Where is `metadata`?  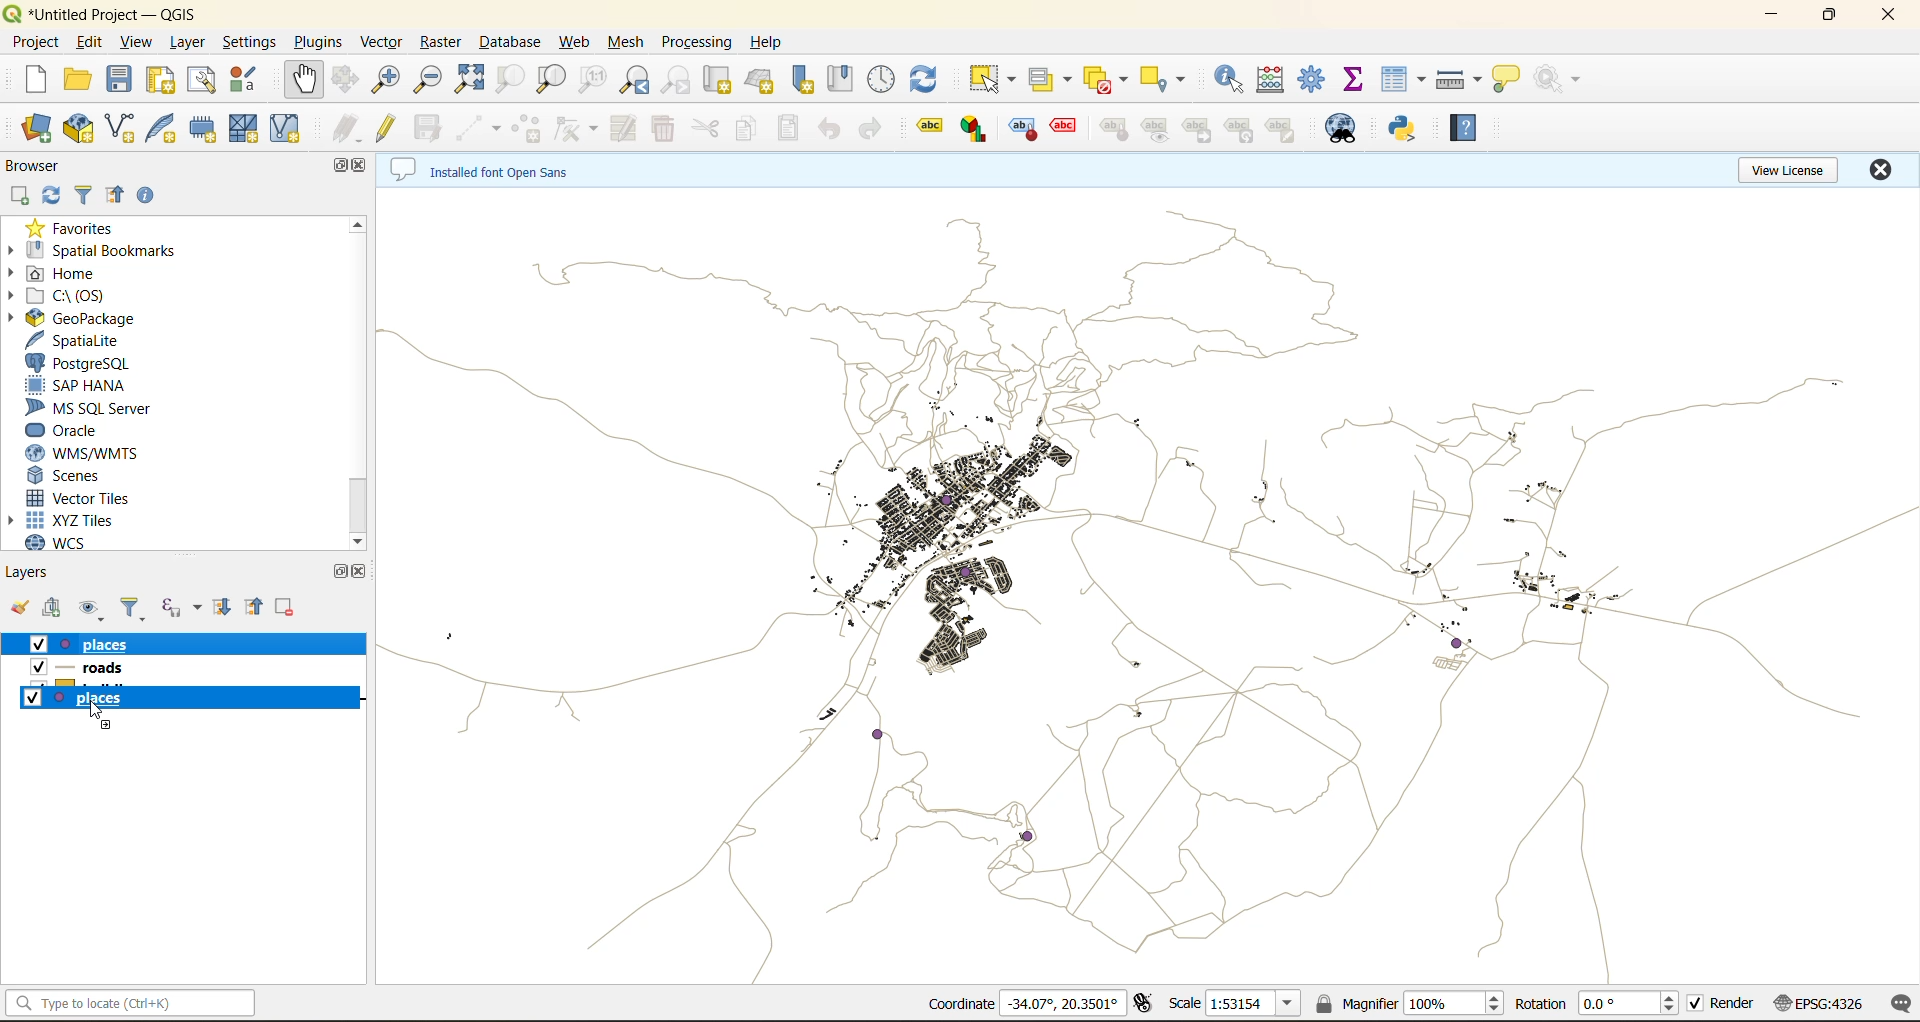
metadata is located at coordinates (499, 168).